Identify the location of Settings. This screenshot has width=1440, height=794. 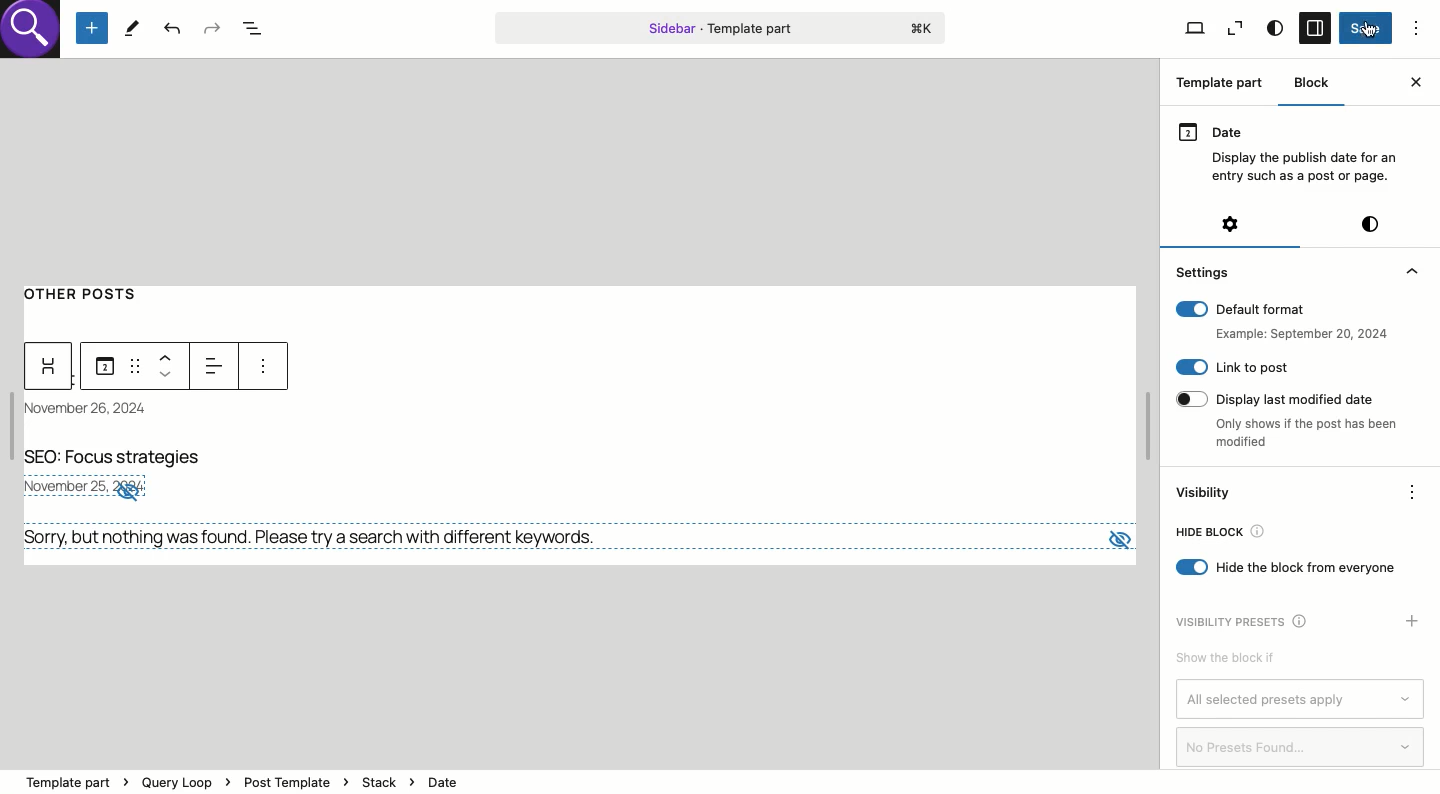
(1205, 271).